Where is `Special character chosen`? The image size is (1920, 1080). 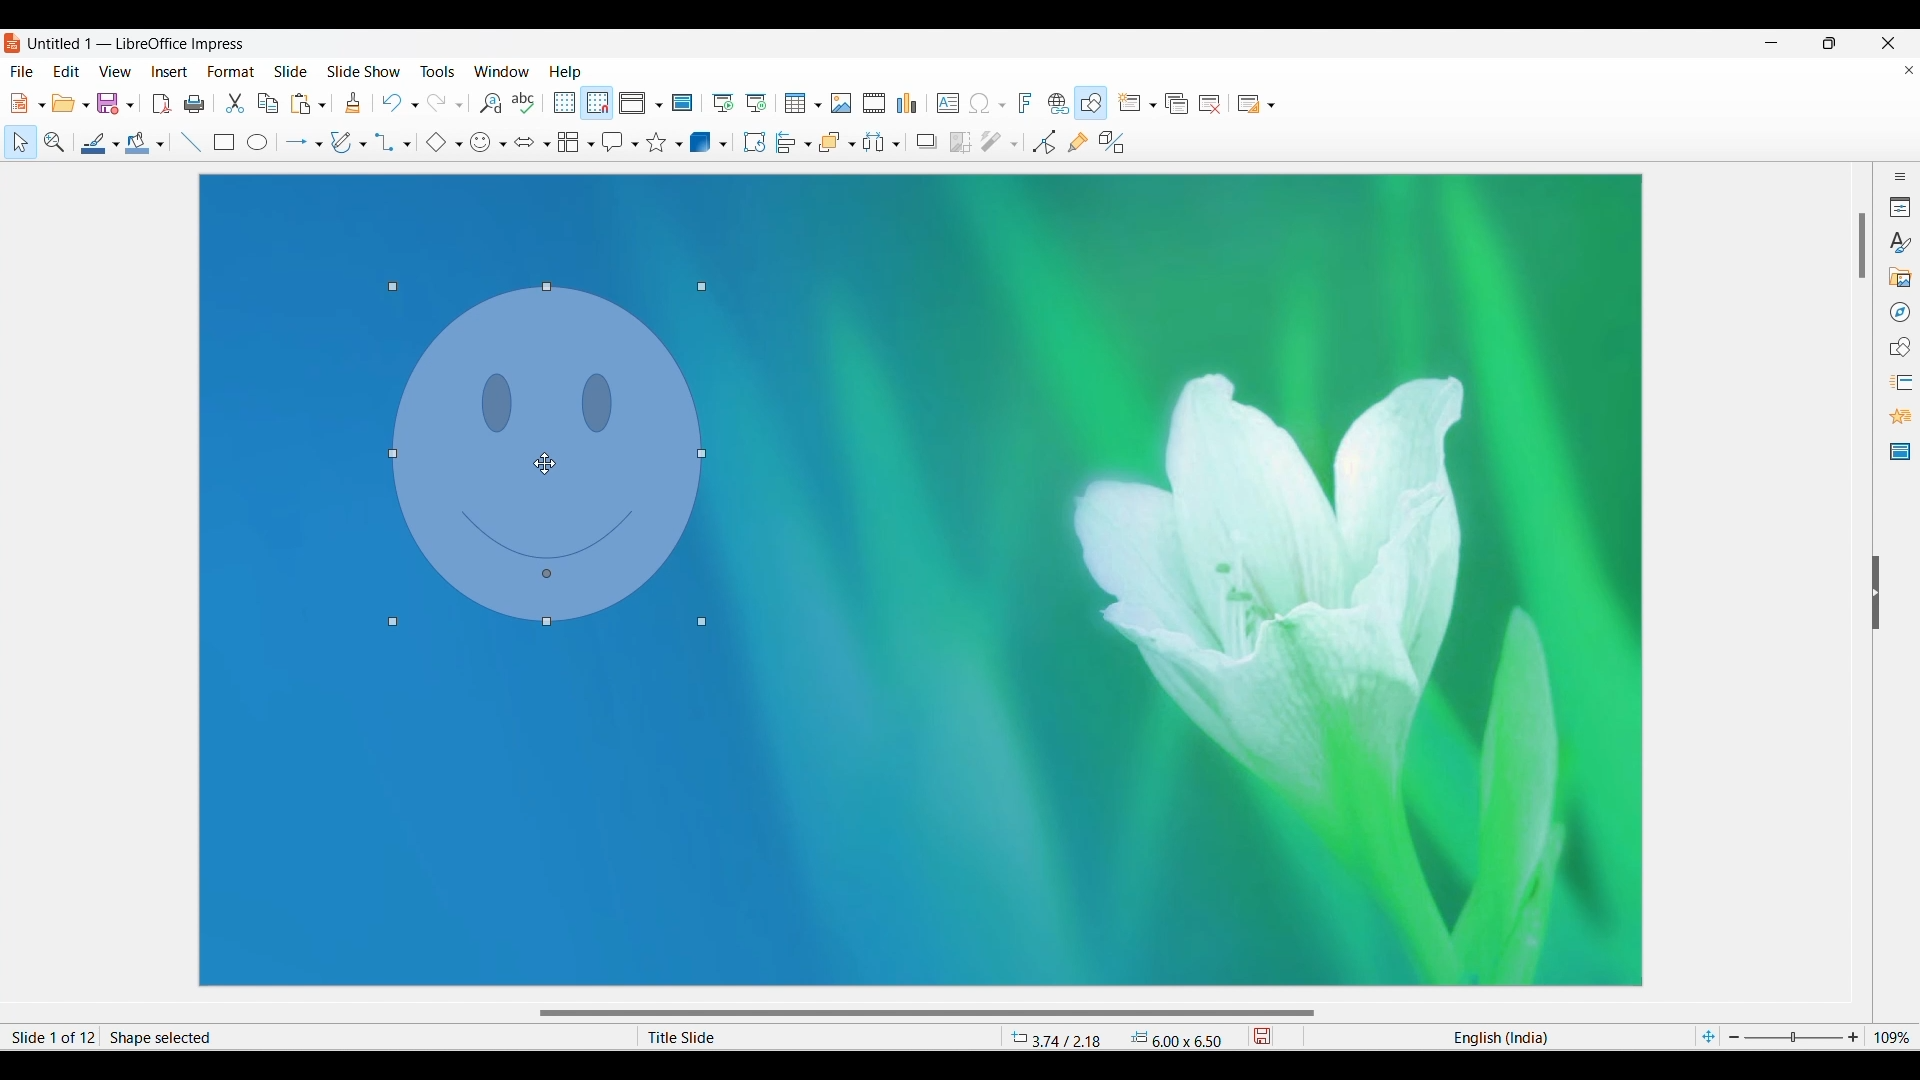
Special character chosen is located at coordinates (979, 104).